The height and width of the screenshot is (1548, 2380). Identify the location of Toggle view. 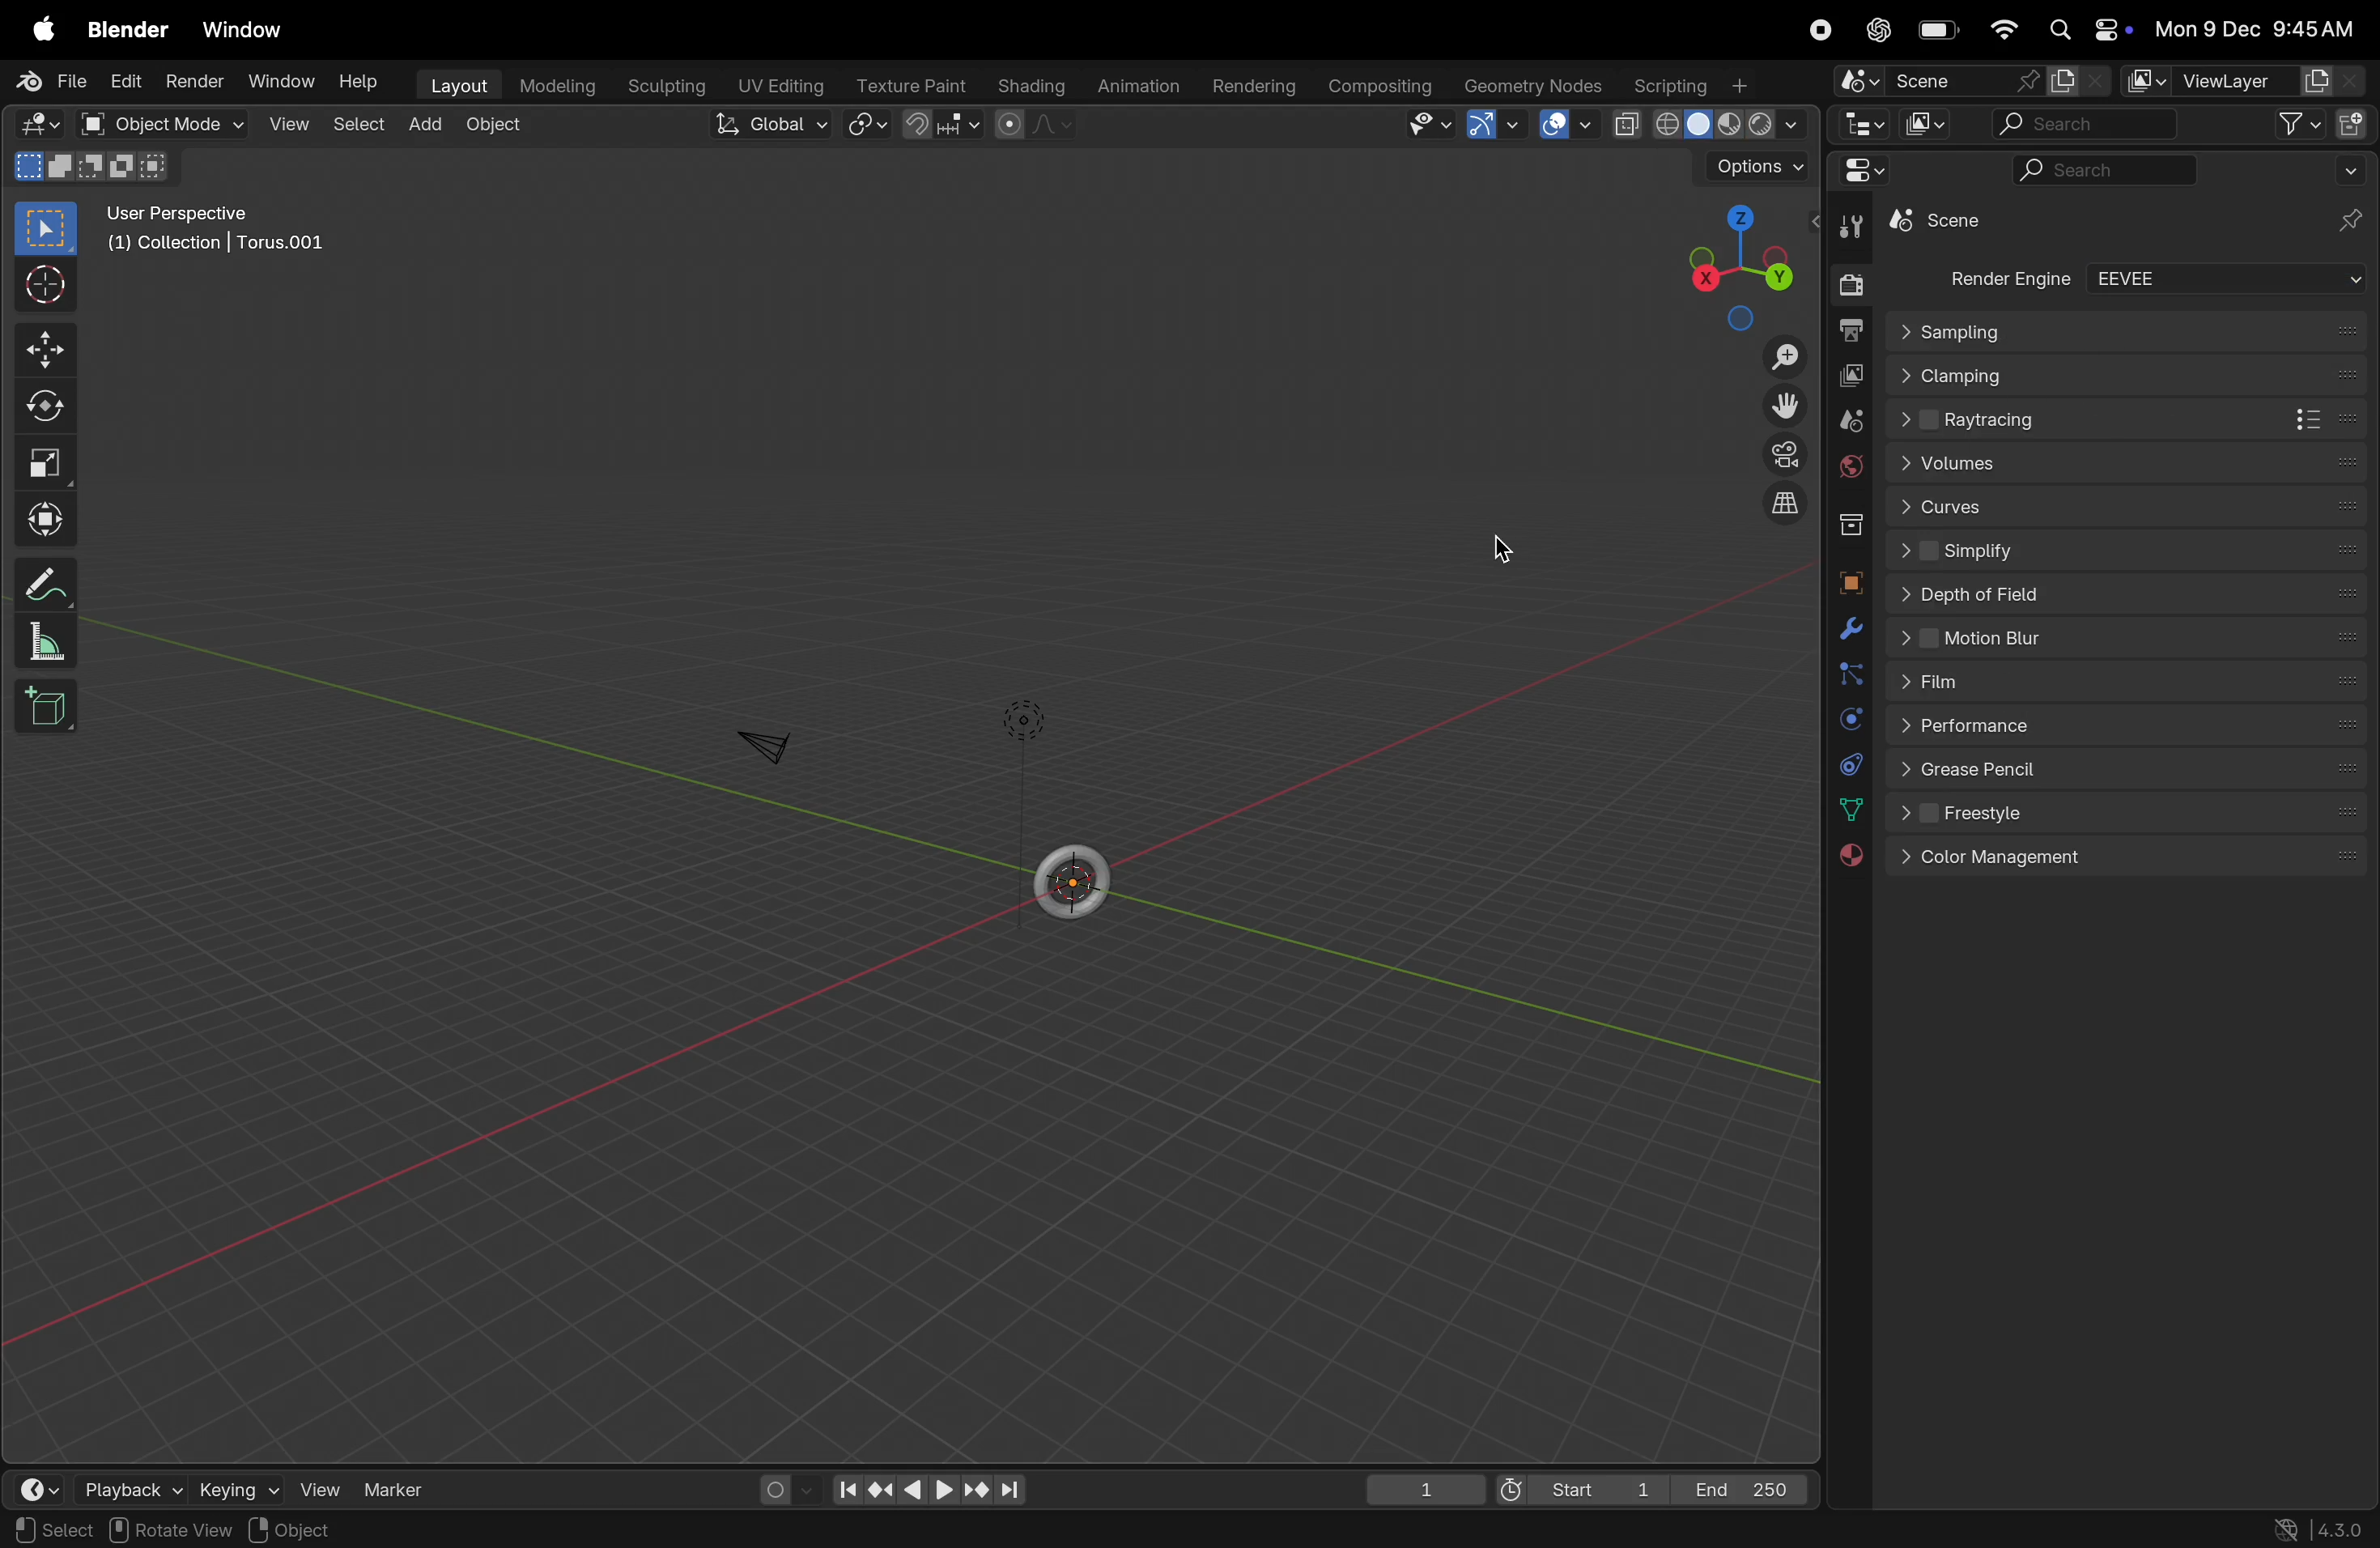
(1781, 404).